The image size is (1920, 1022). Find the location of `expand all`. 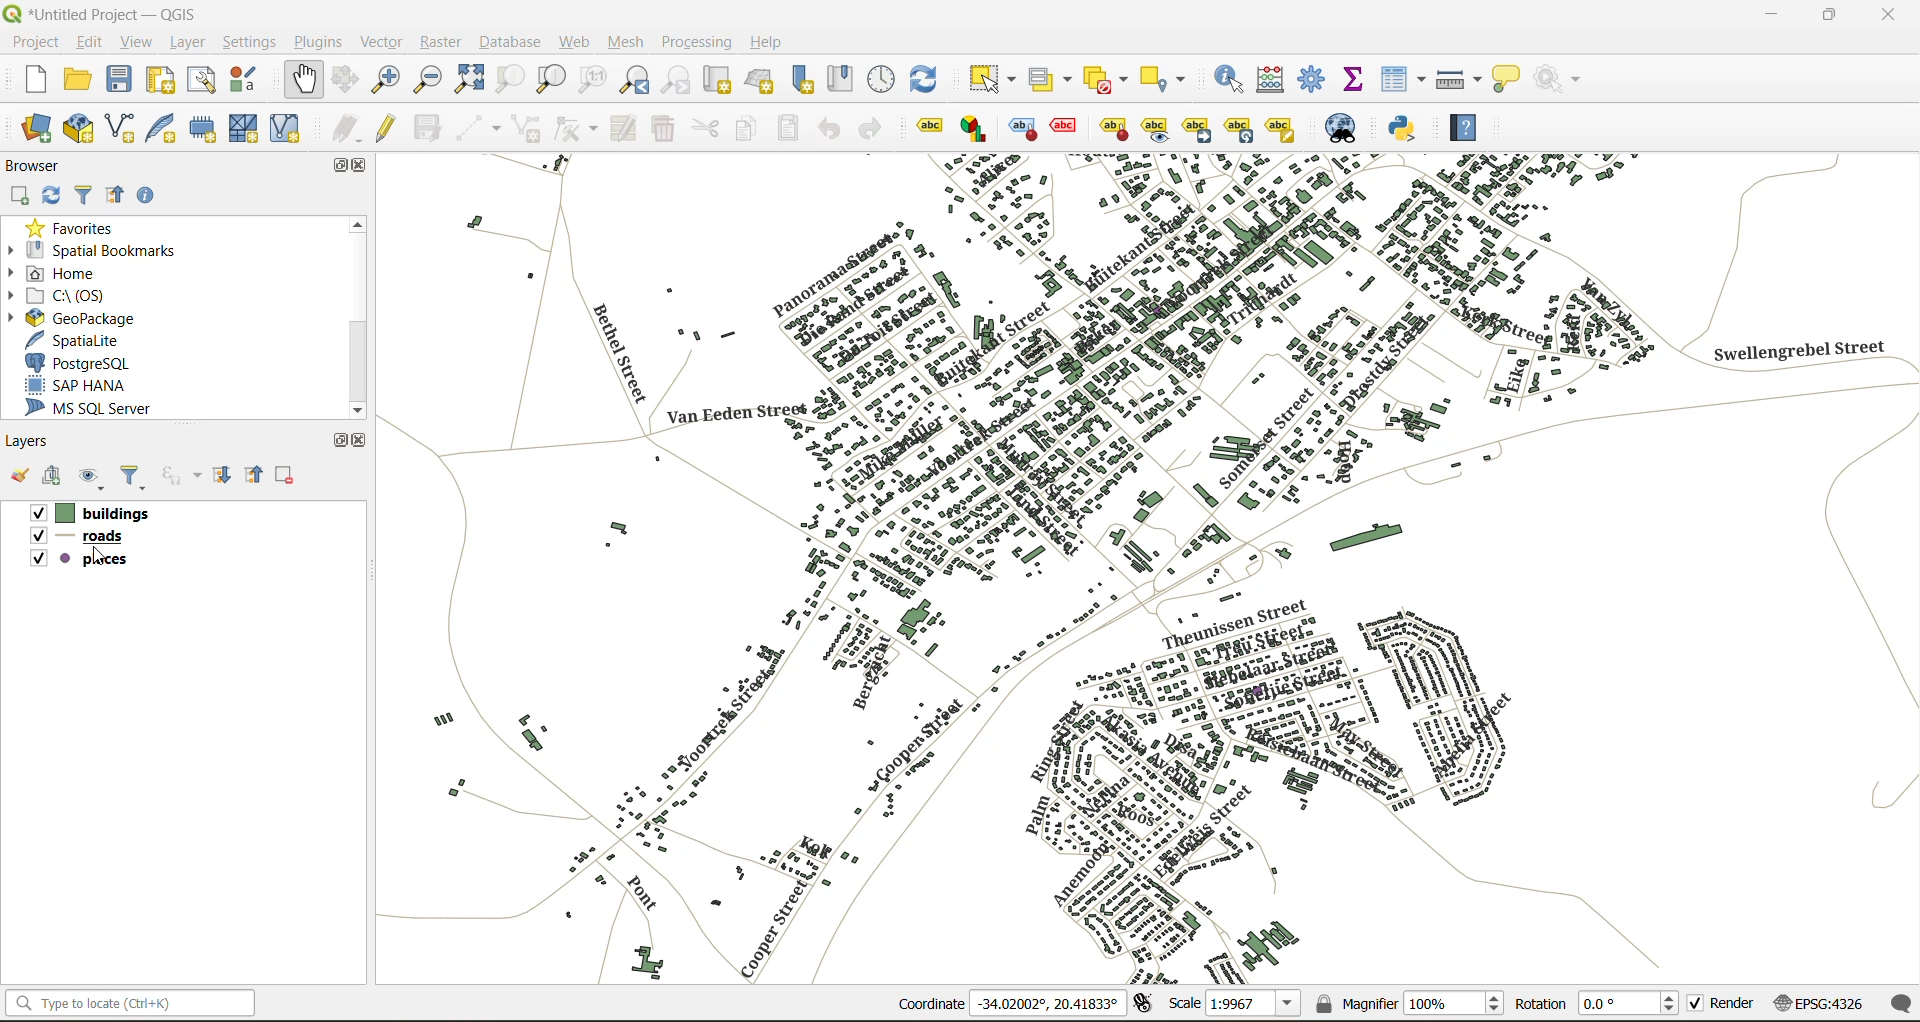

expand all is located at coordinates (217, 478).